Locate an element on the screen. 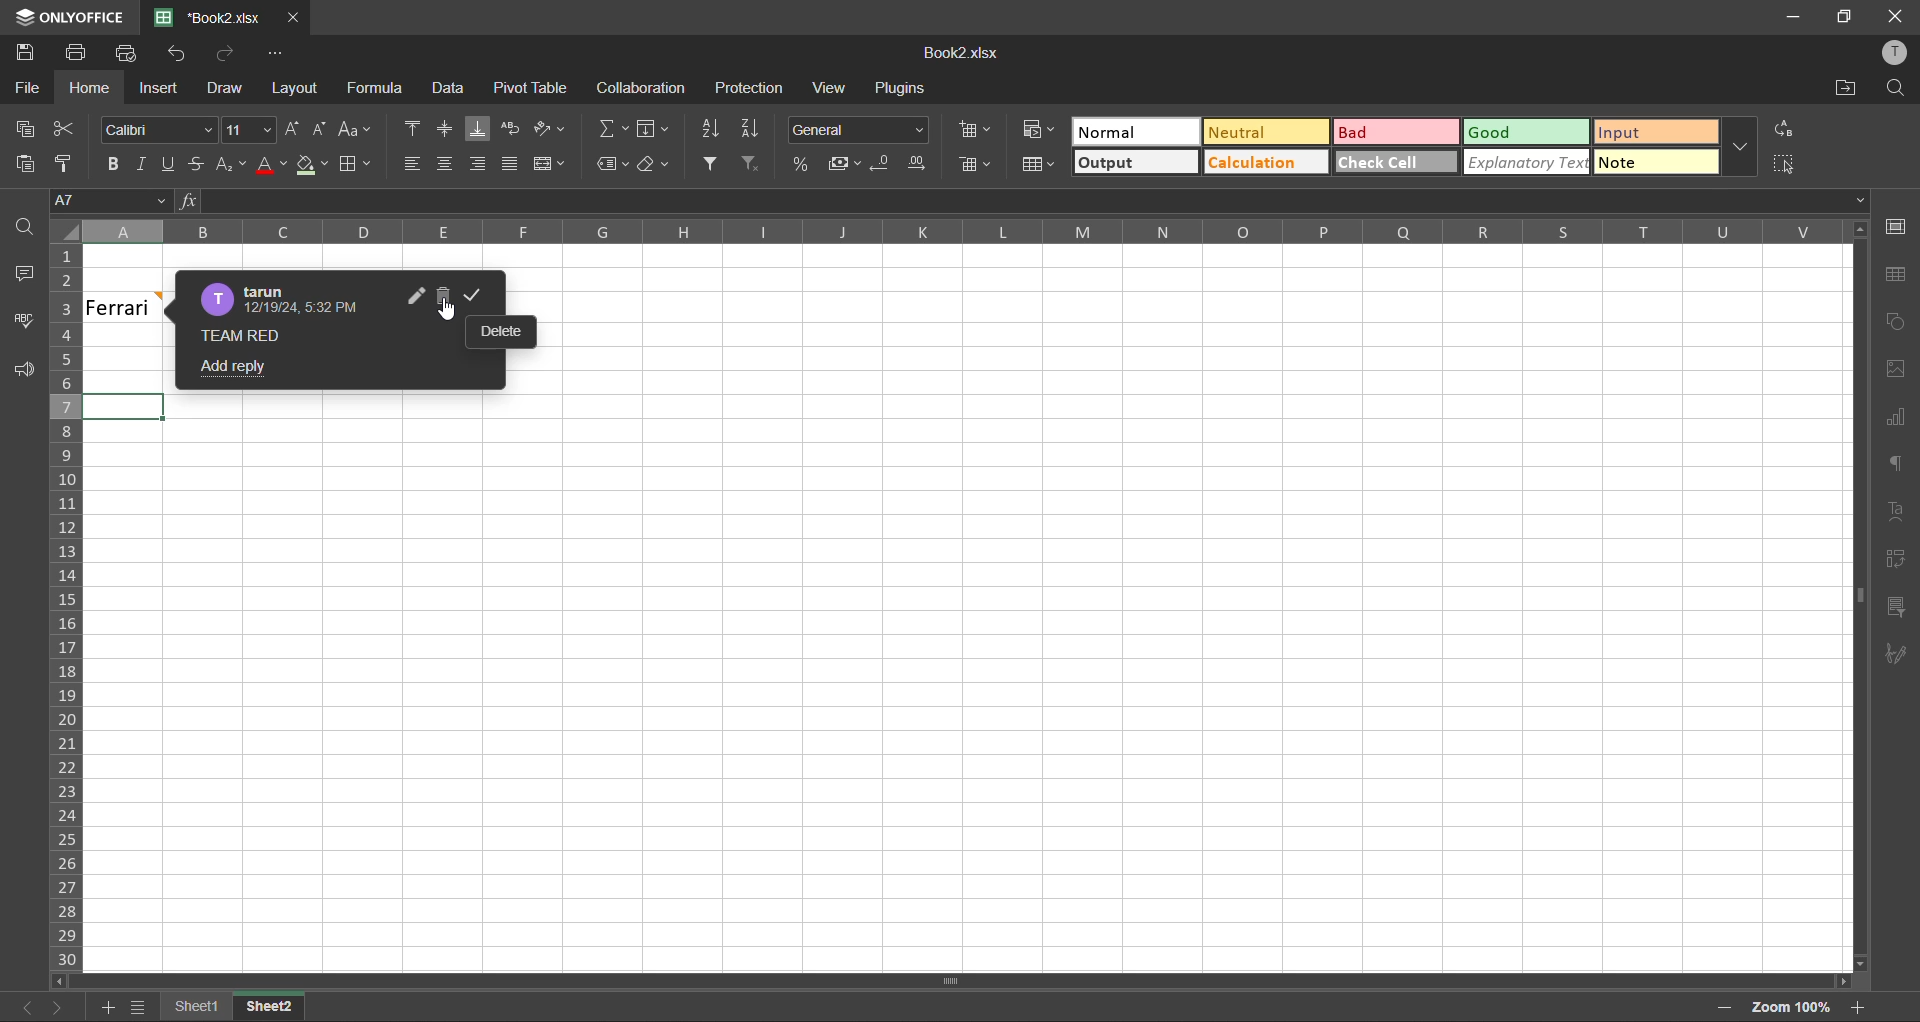 The image size is (1920, 1022). format as table is located at coordinates (1039, 165).